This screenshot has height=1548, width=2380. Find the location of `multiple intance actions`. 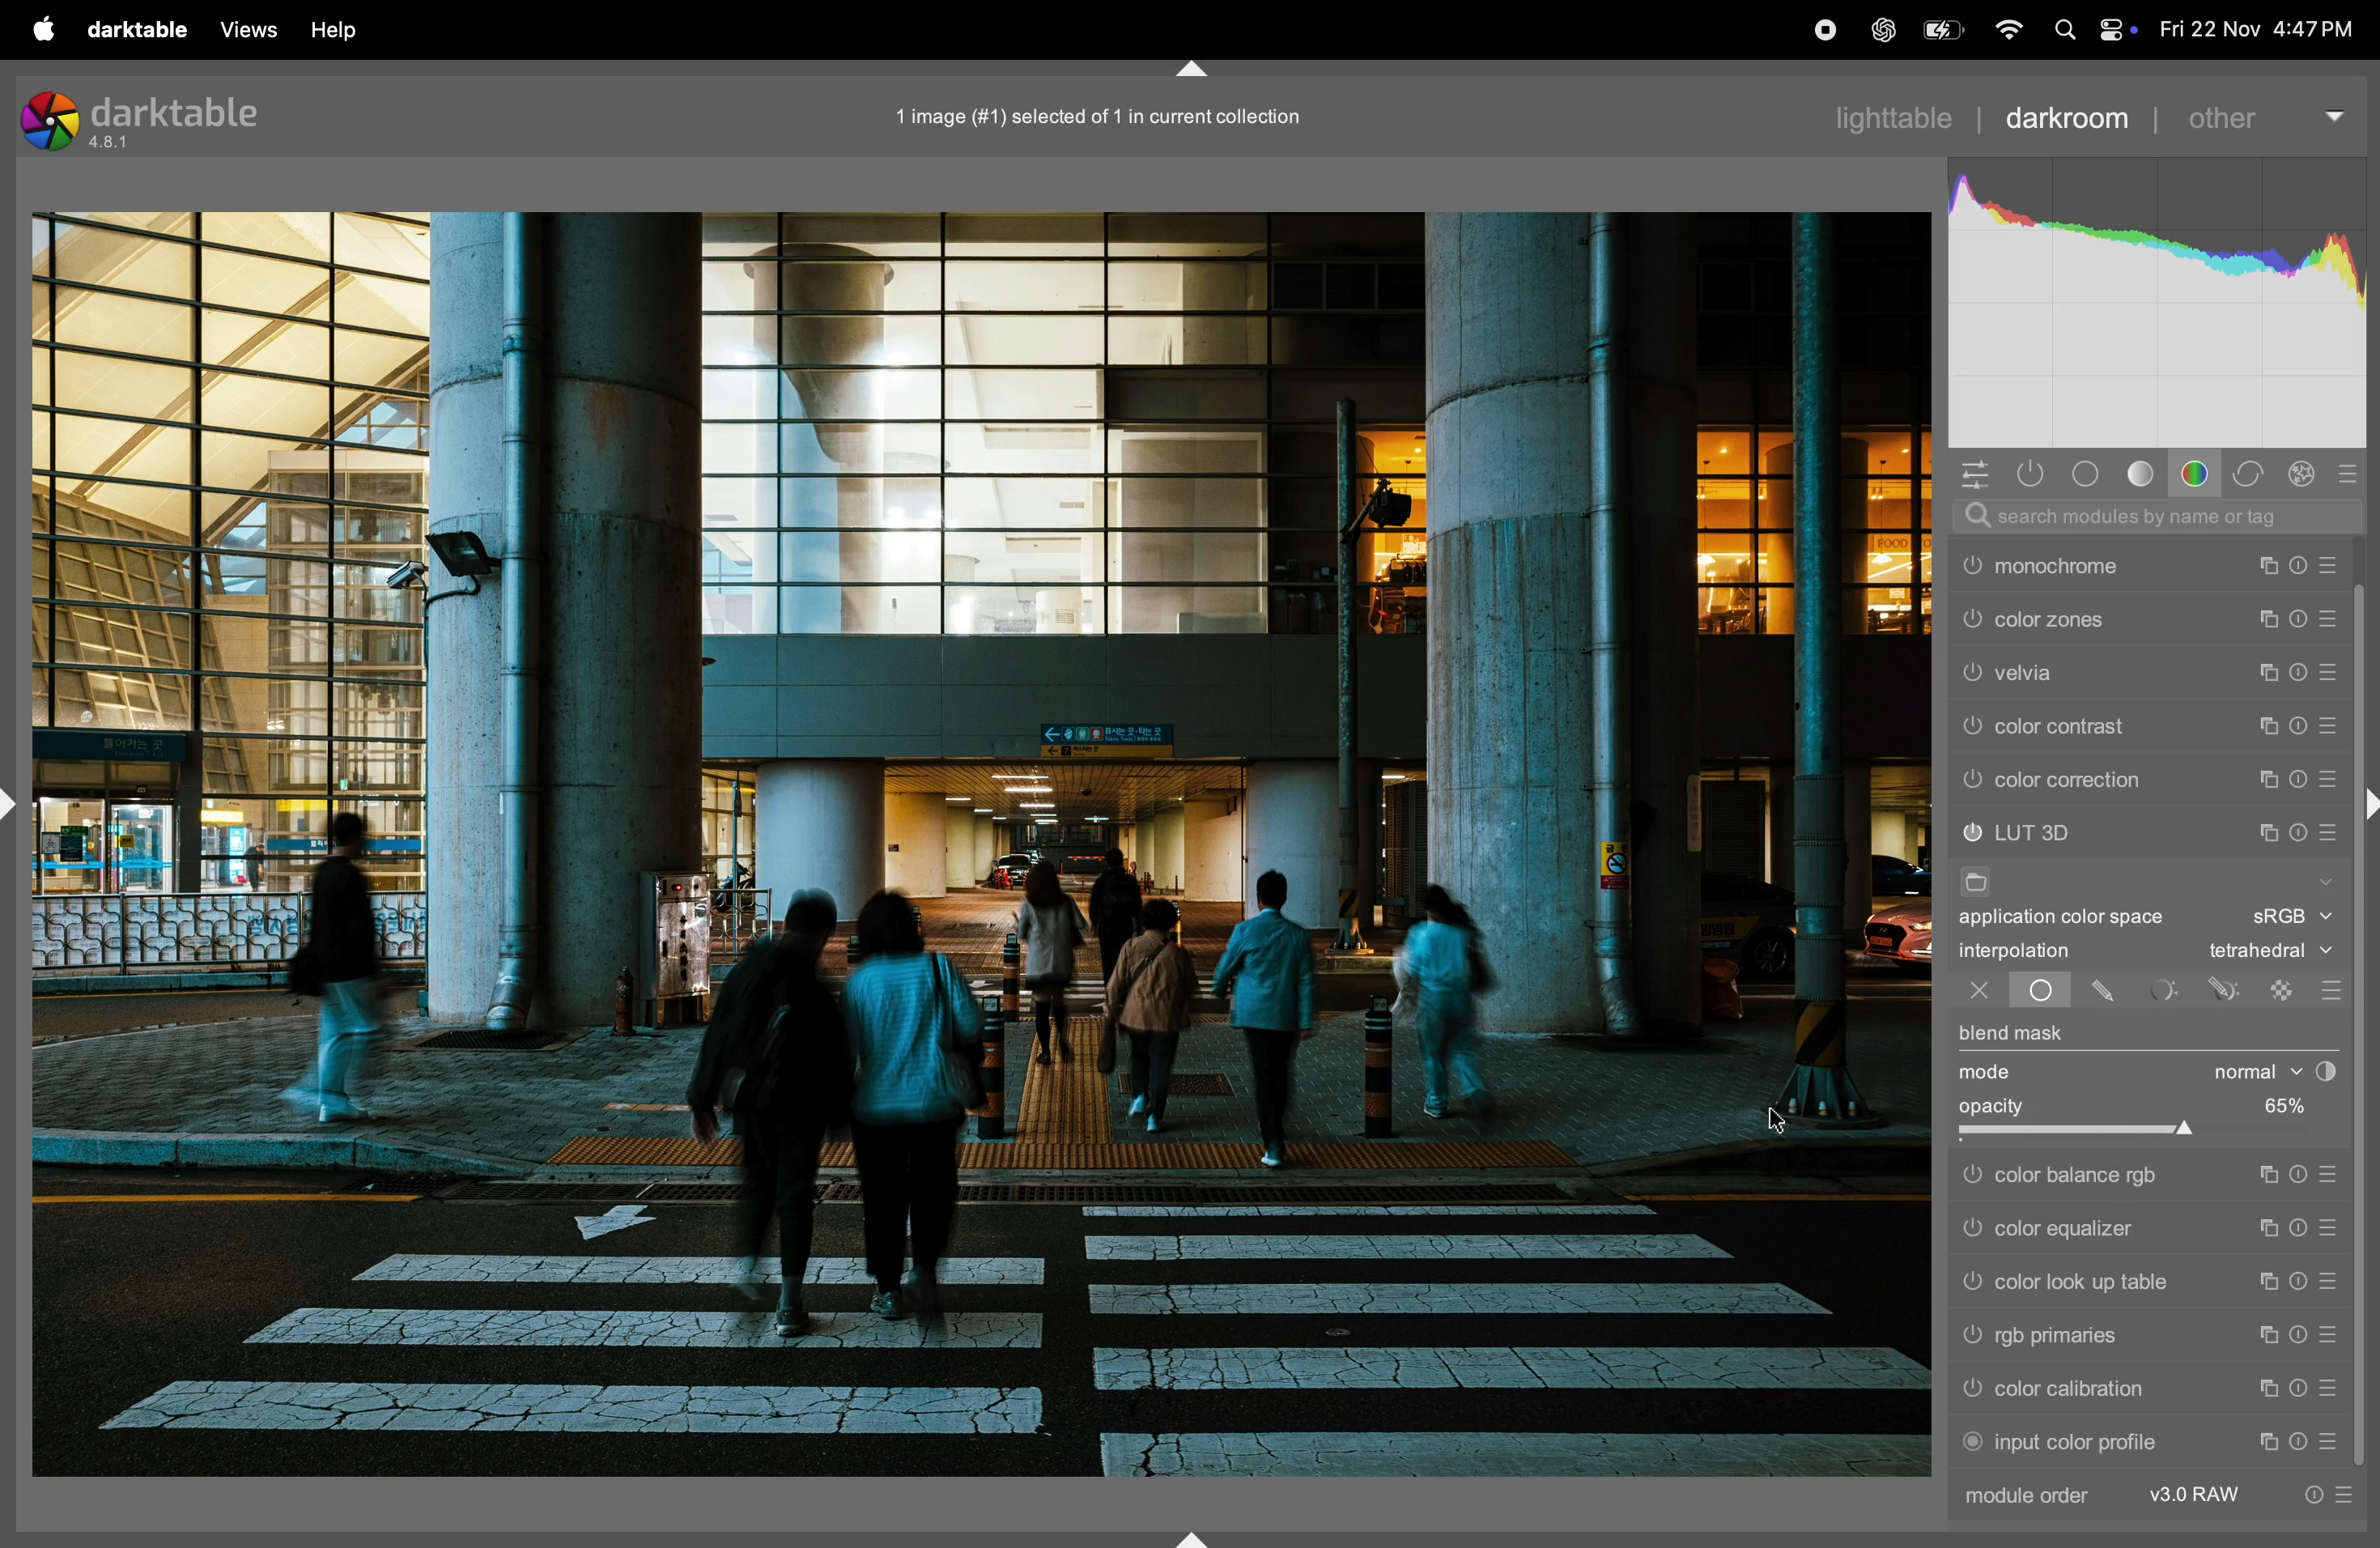

multiple intance actions is located at coordinates (2260, 561).